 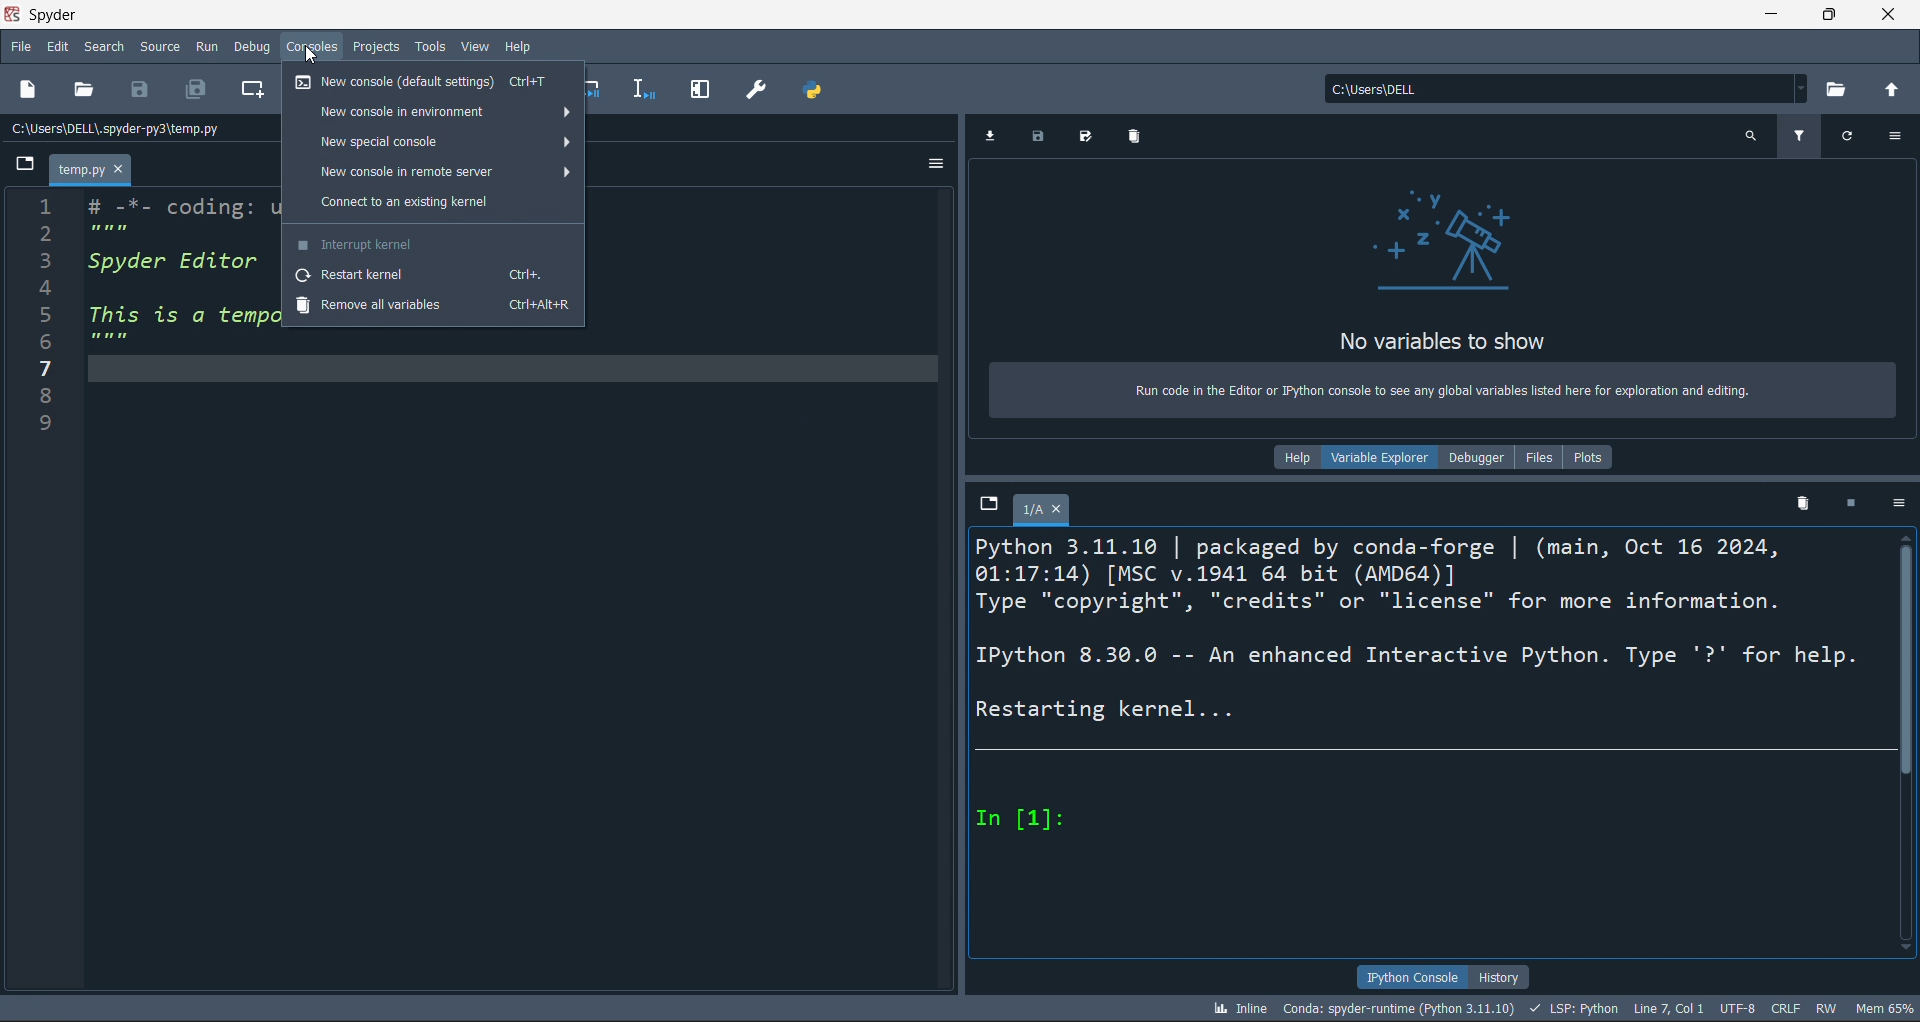 I want to click on debug, so click(x=254, y=47).